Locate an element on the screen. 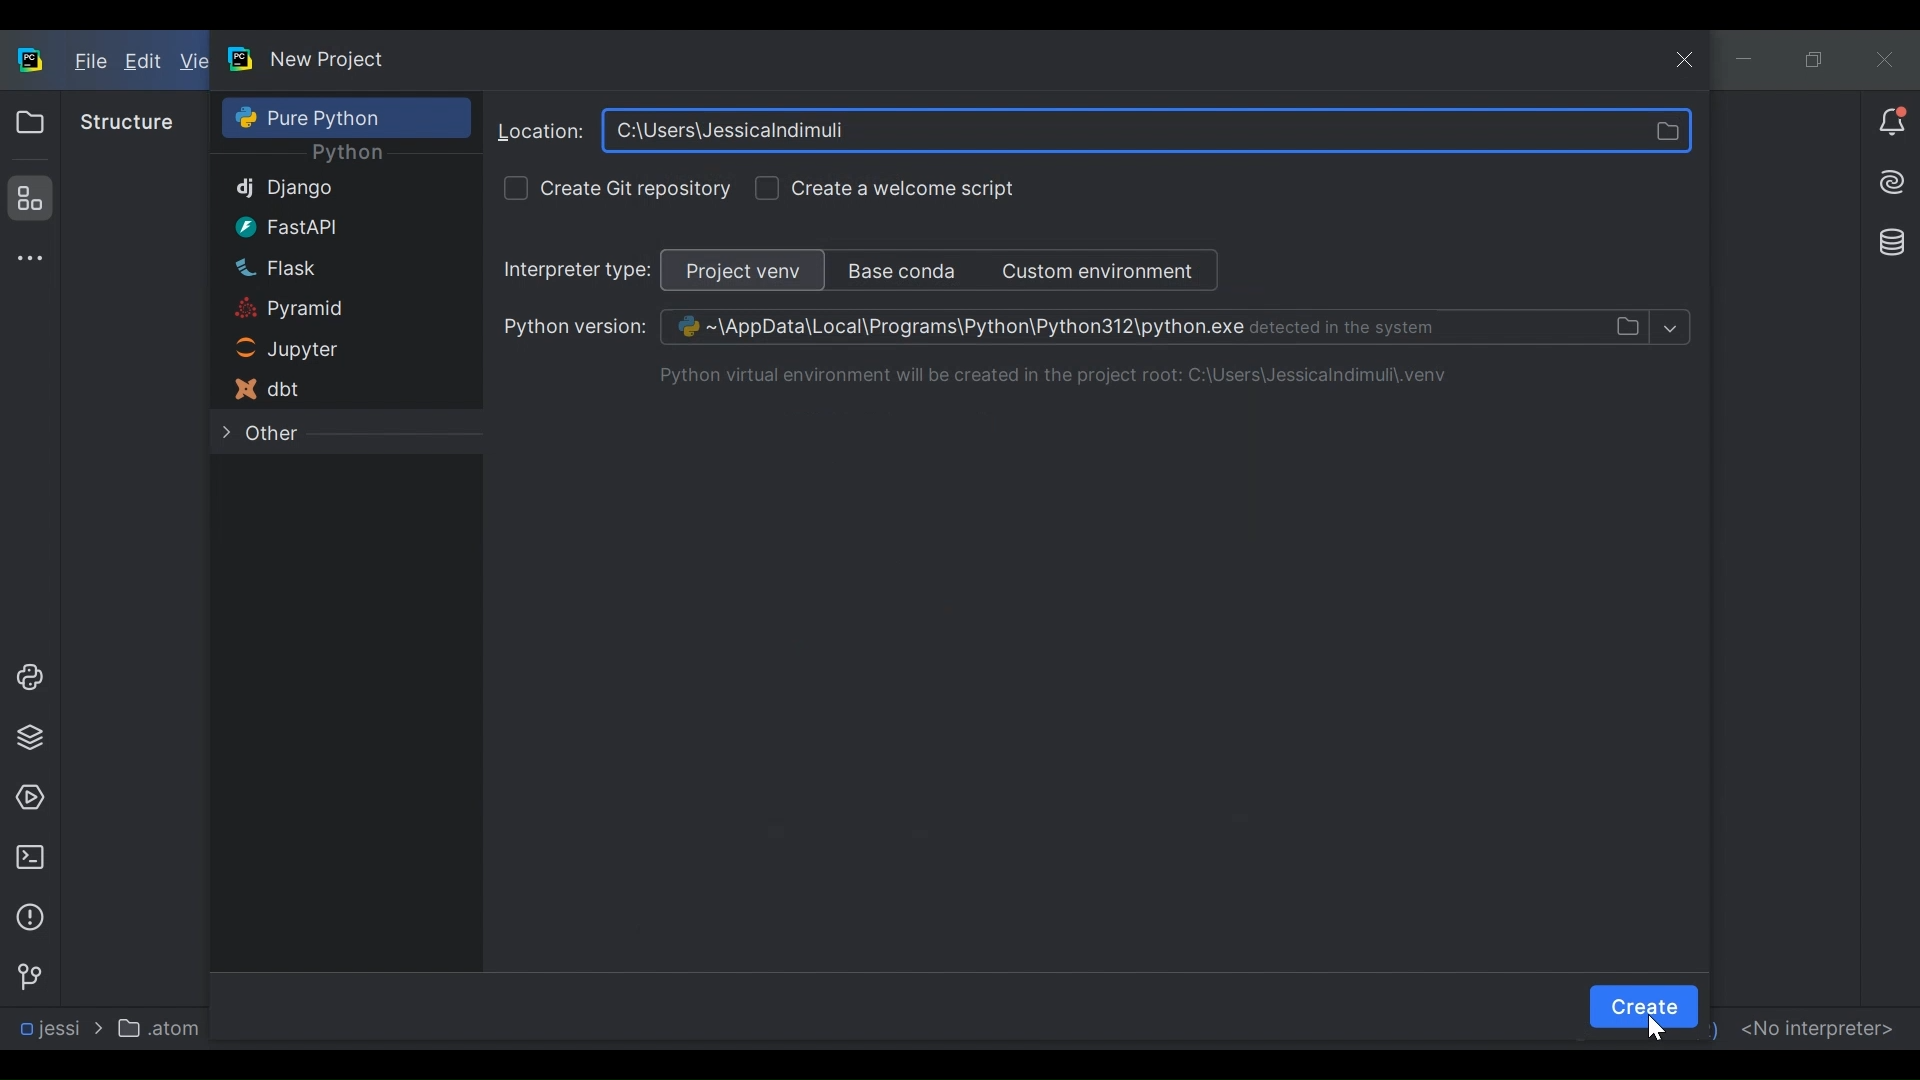  Terminal is located at coordinates (29, 857).